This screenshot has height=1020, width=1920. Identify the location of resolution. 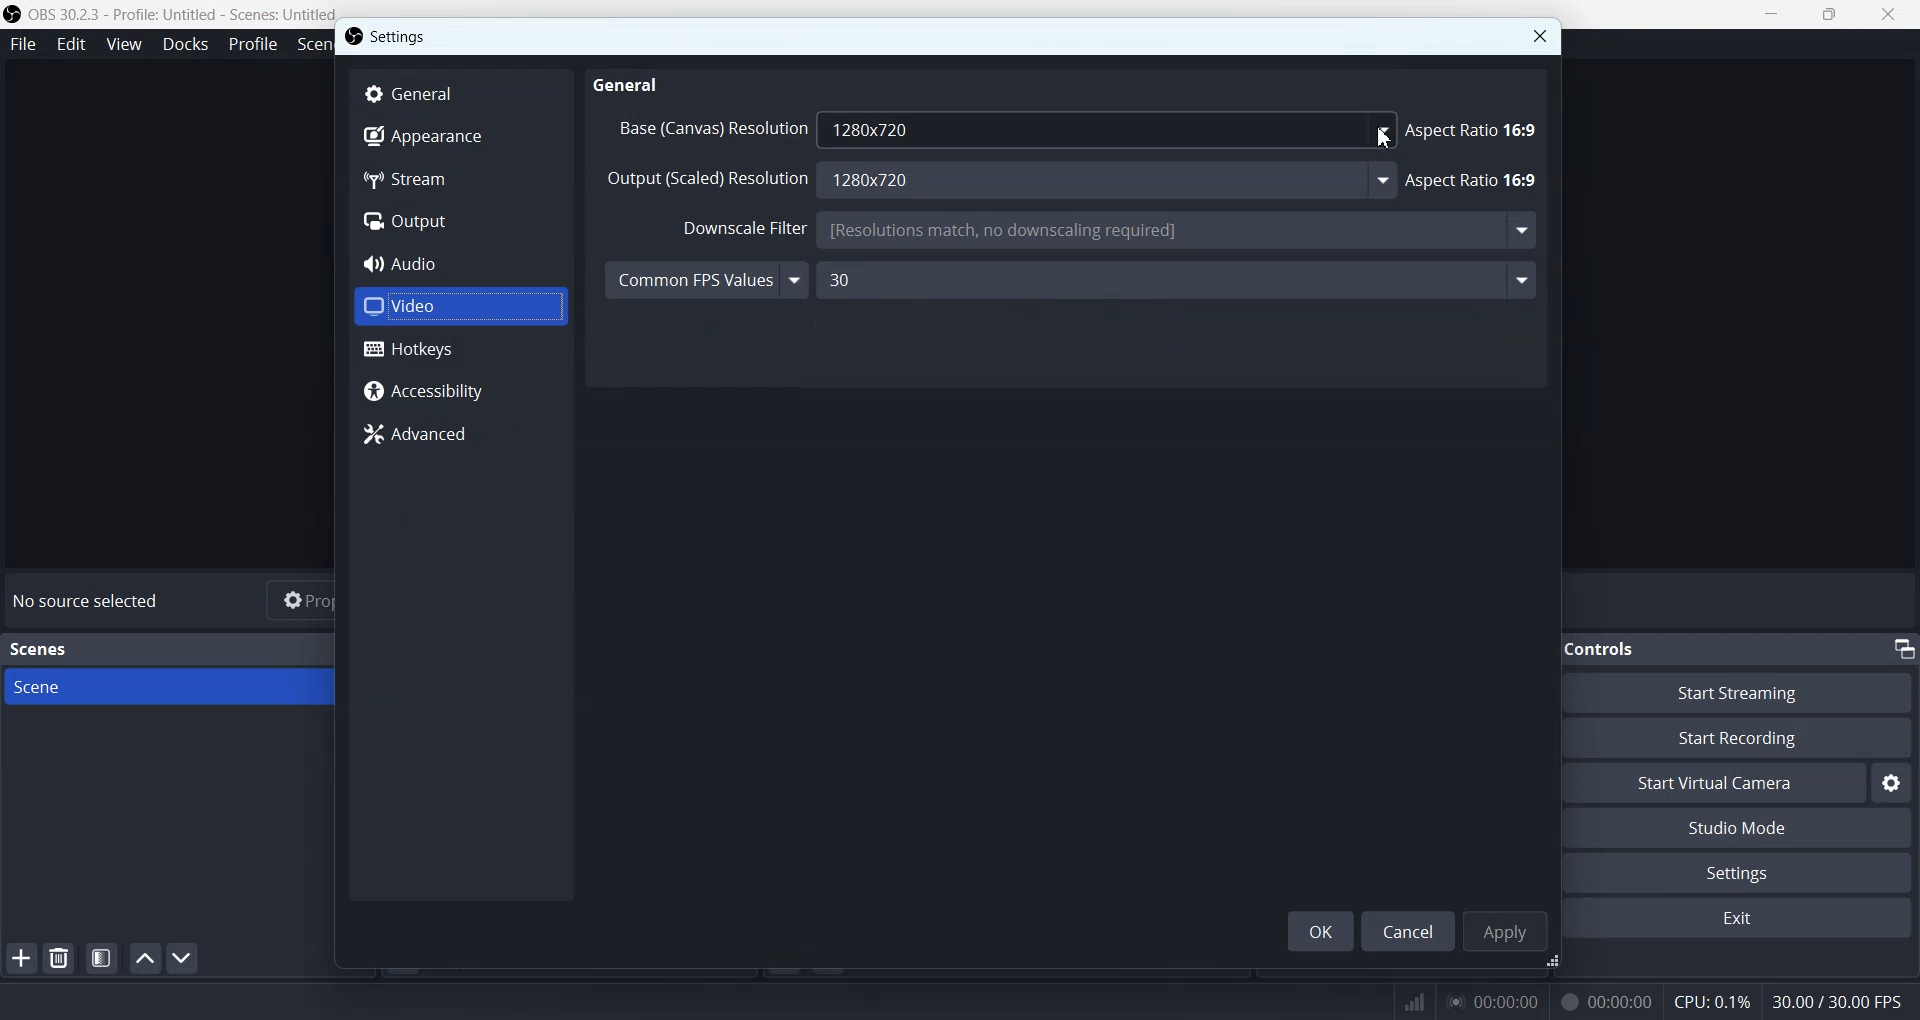
(701, 179).